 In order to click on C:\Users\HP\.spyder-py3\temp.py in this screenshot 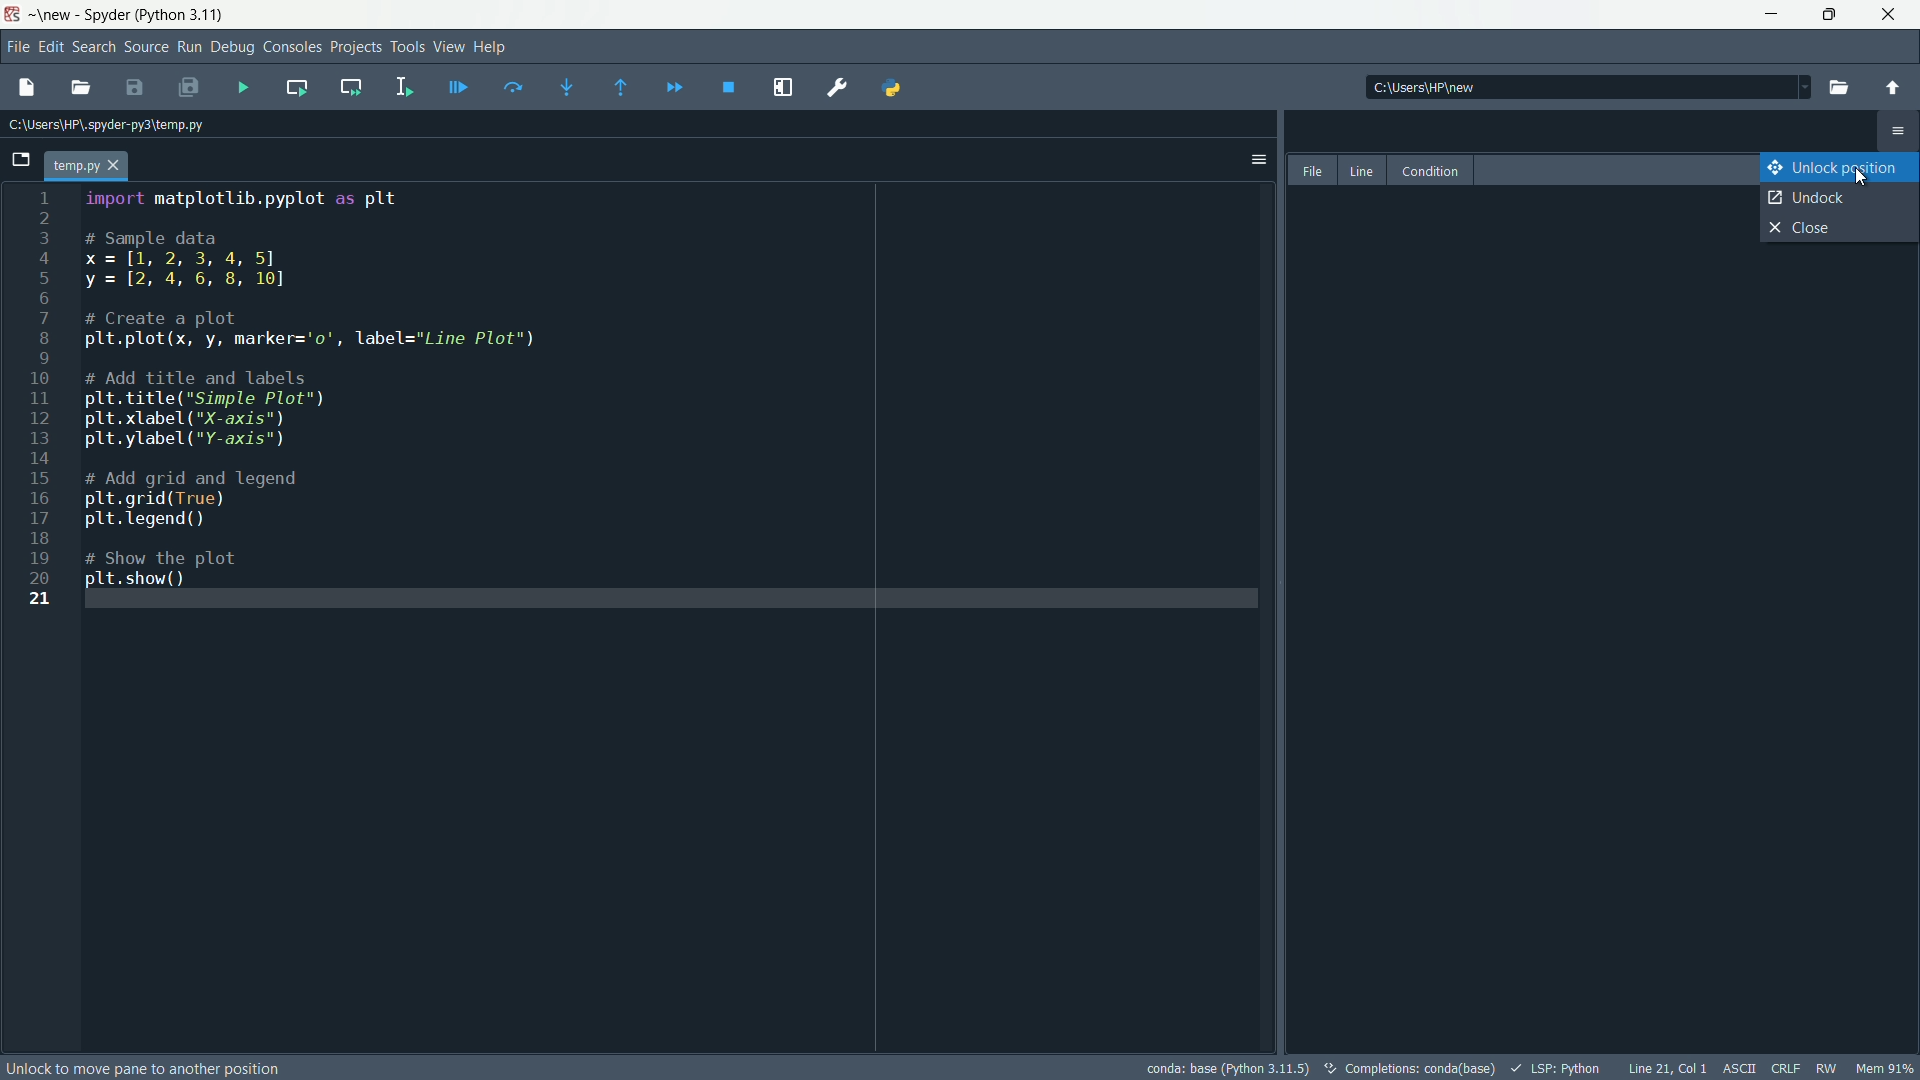, I will do `click(110, 126)`.